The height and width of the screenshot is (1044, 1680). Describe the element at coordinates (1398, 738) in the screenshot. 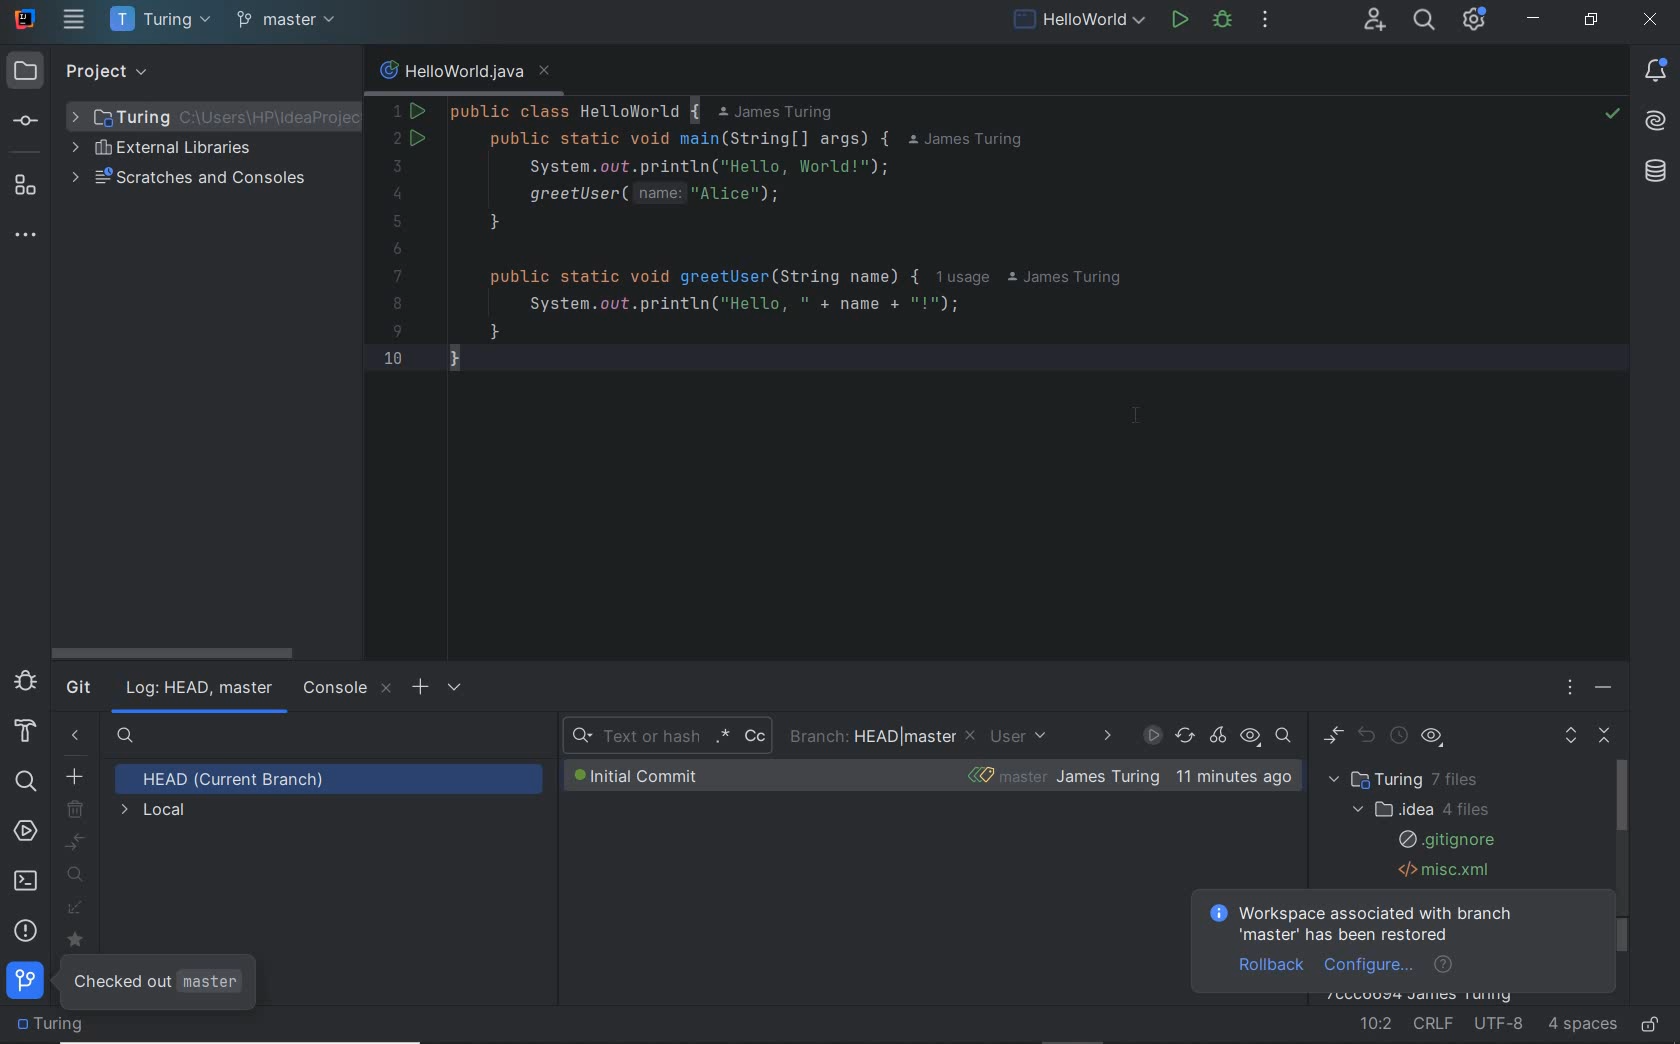

I see `history up to here` at that location.